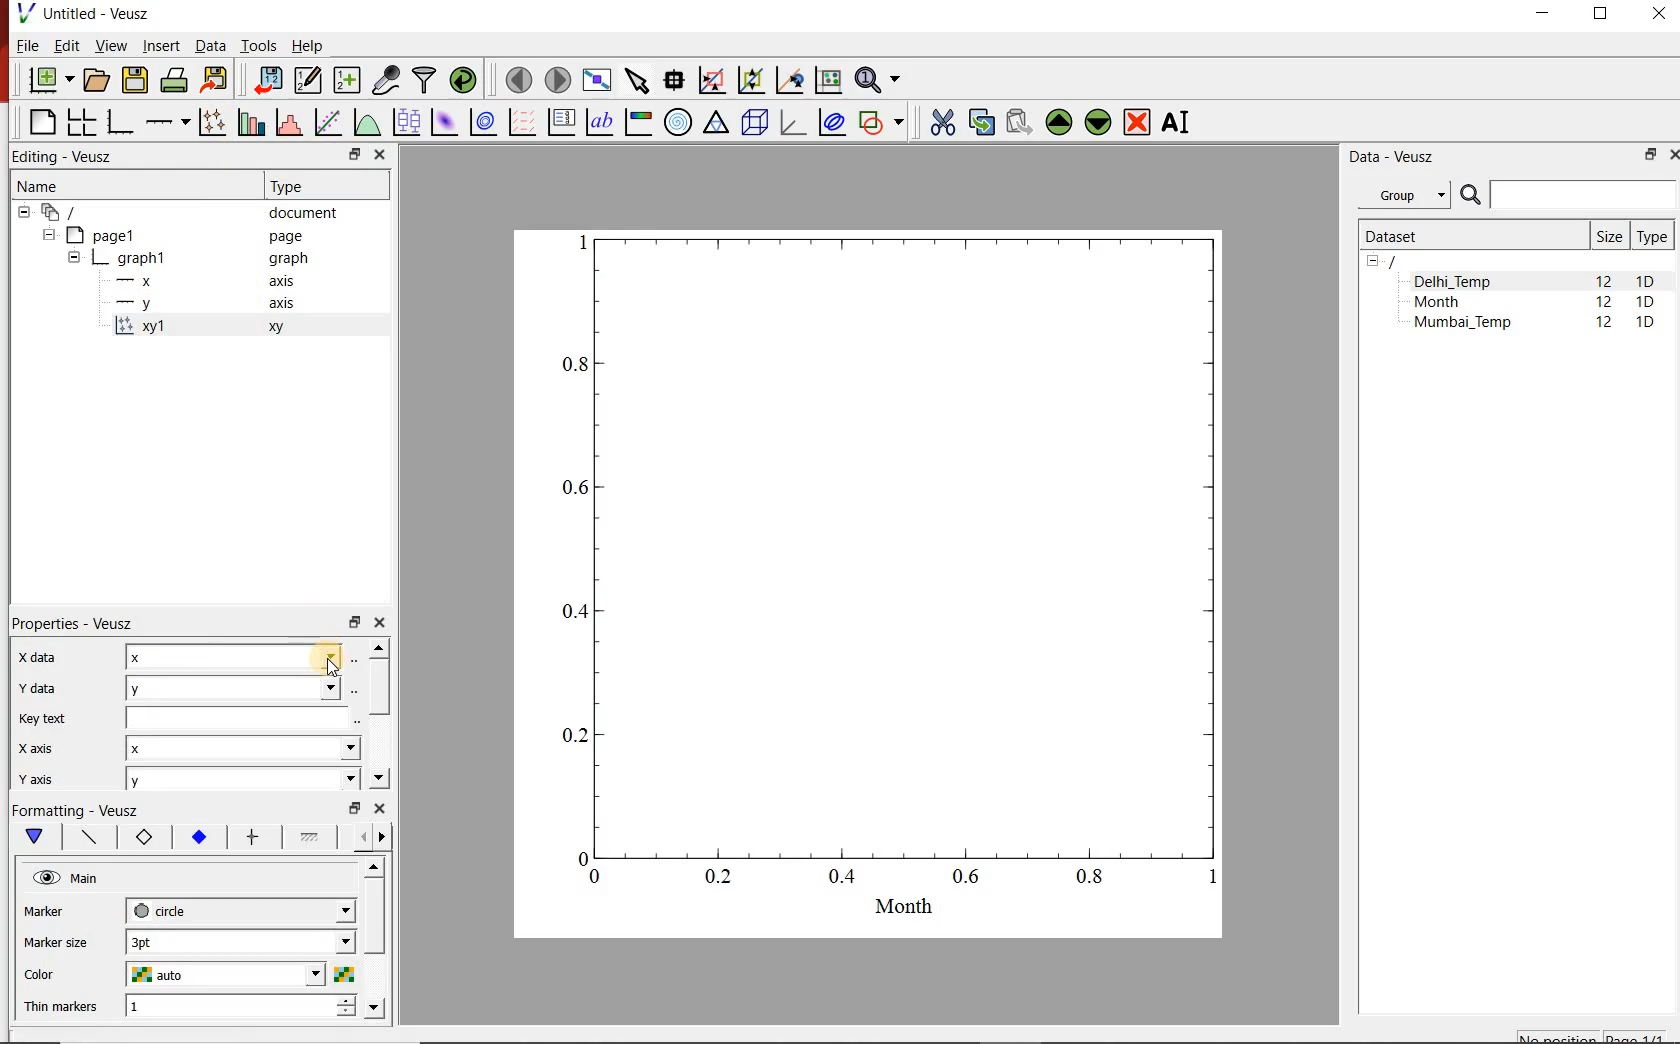 This screenshot has height=1044, width=1680. Describe the element at coordinates (597, 81) in the screenshot. I see `view plot full screen` at that location.